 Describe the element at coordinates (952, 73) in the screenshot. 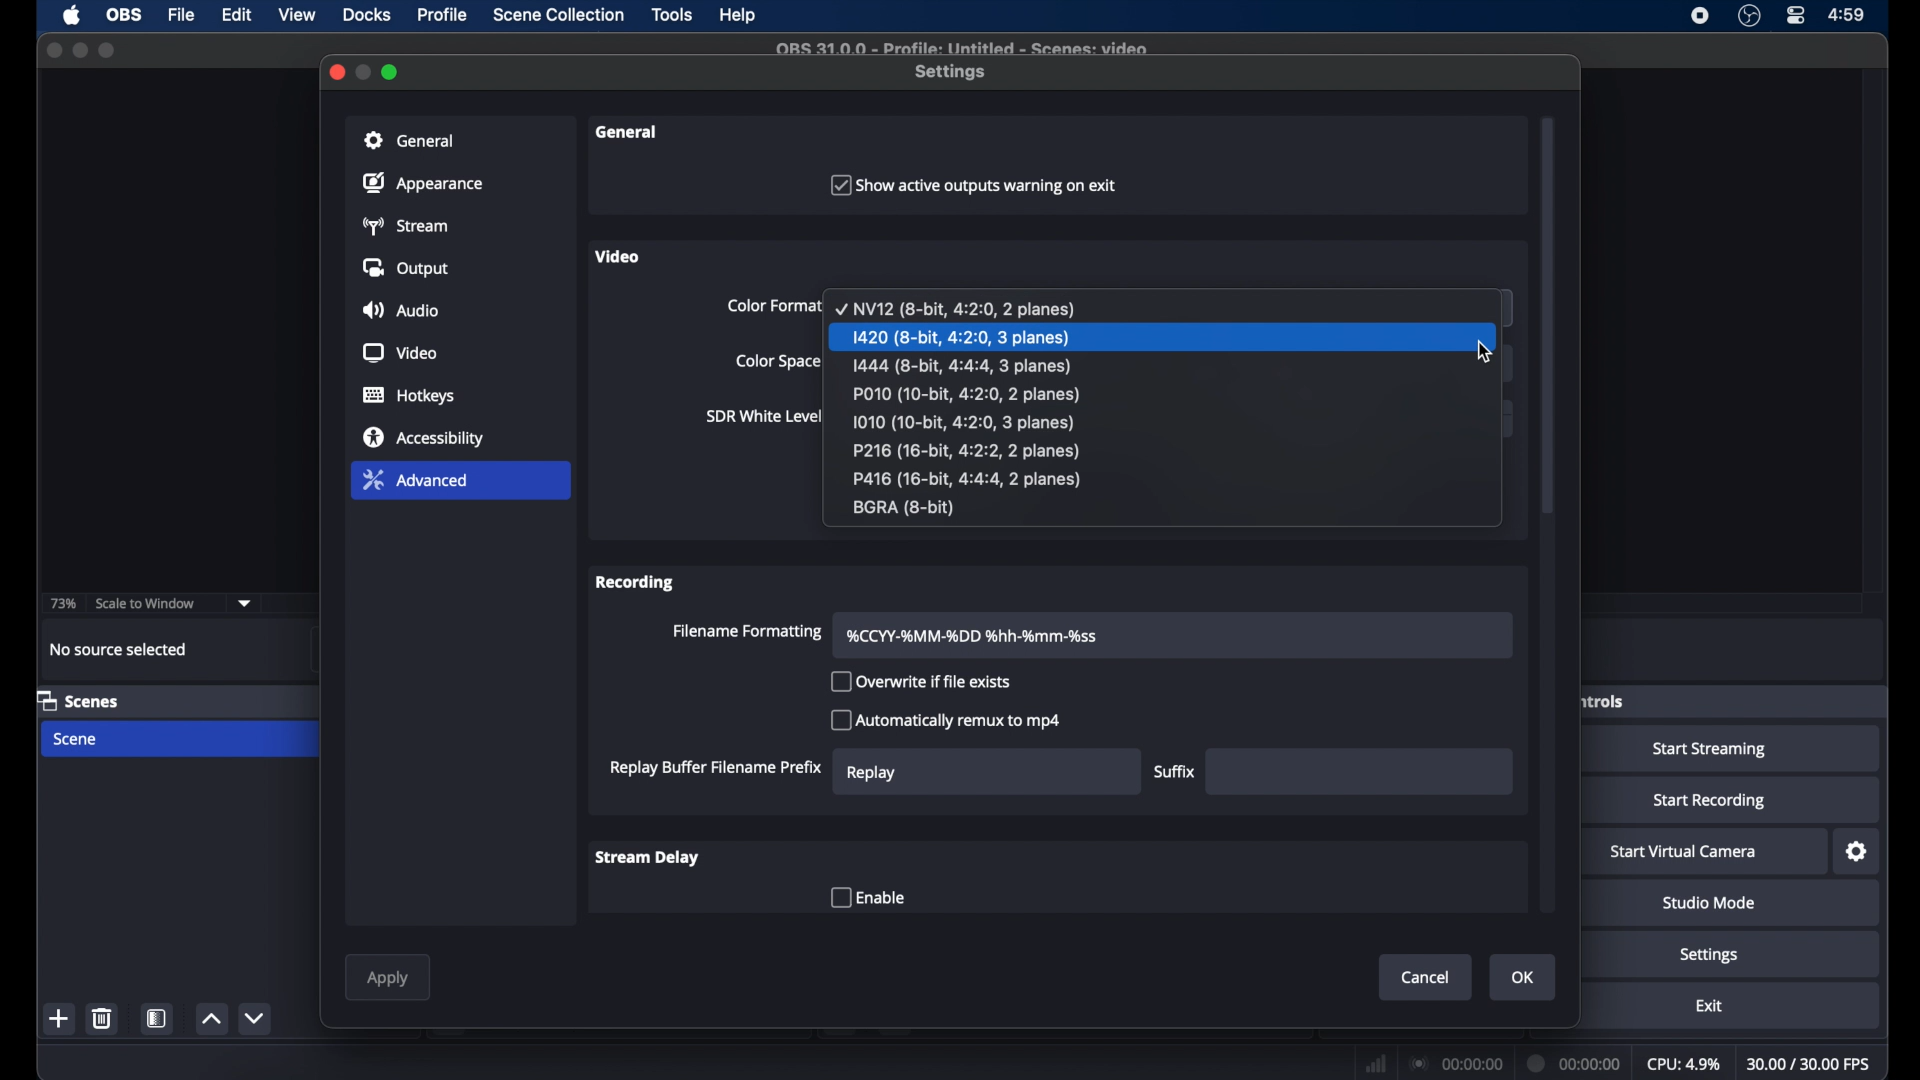

I see `settings` at that location.